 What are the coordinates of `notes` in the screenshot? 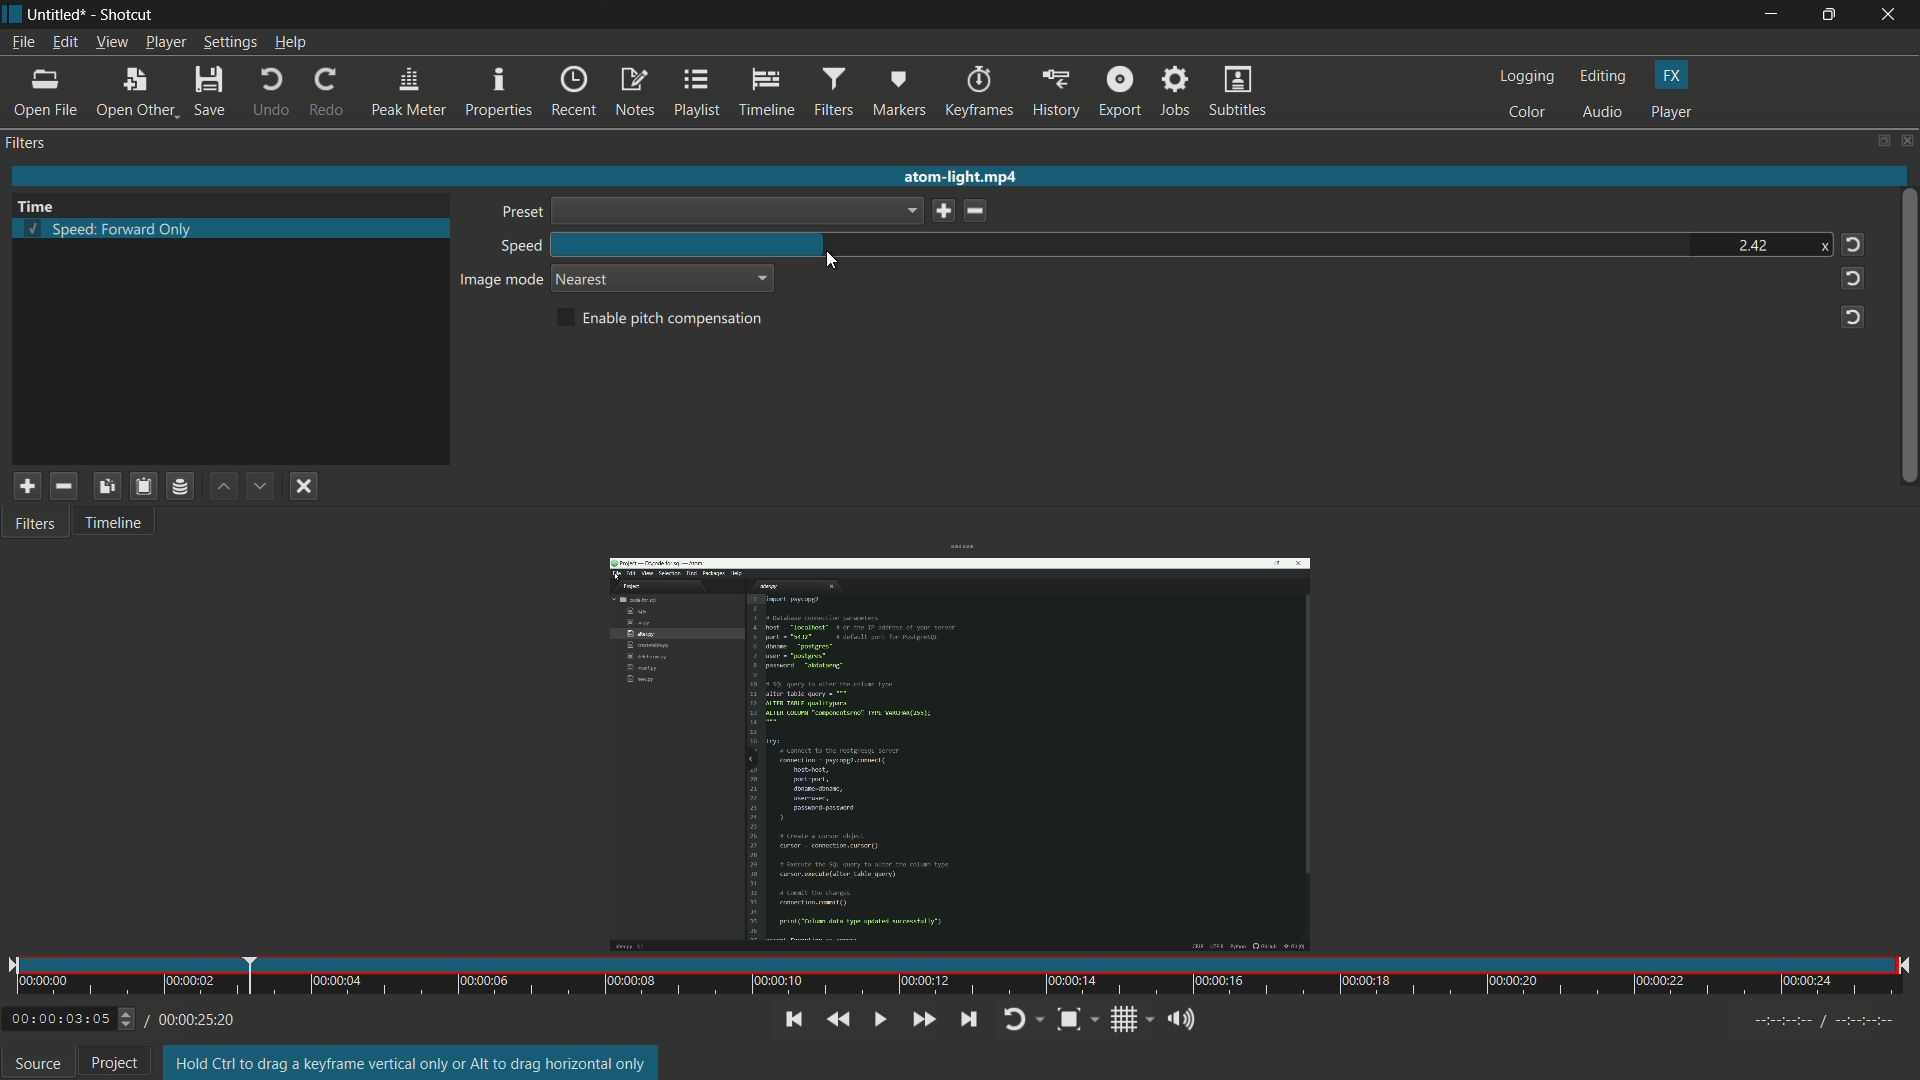 It's located at (637, 93).